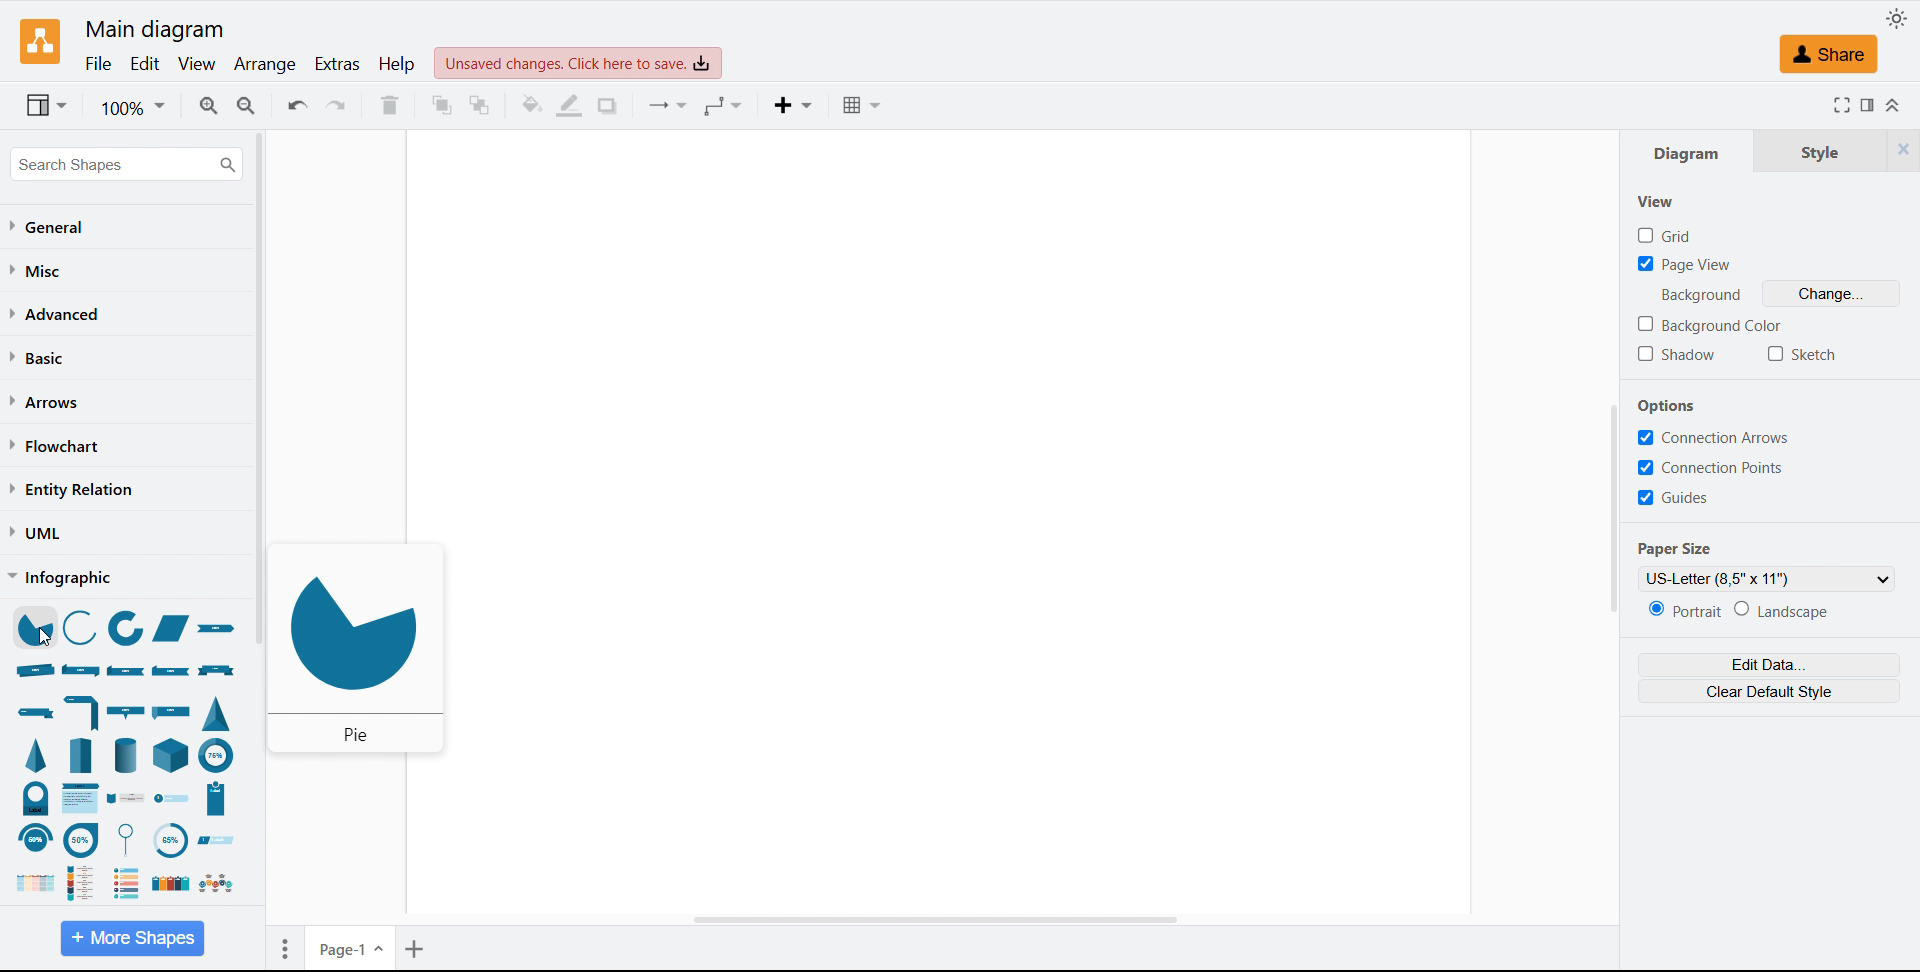 Image resolution: width=1920 pixels, height=972 pixels. What do you see at coordinates (58, 576) in the screenshot?
I see `Infographic ` at bounding box center [58, 576].